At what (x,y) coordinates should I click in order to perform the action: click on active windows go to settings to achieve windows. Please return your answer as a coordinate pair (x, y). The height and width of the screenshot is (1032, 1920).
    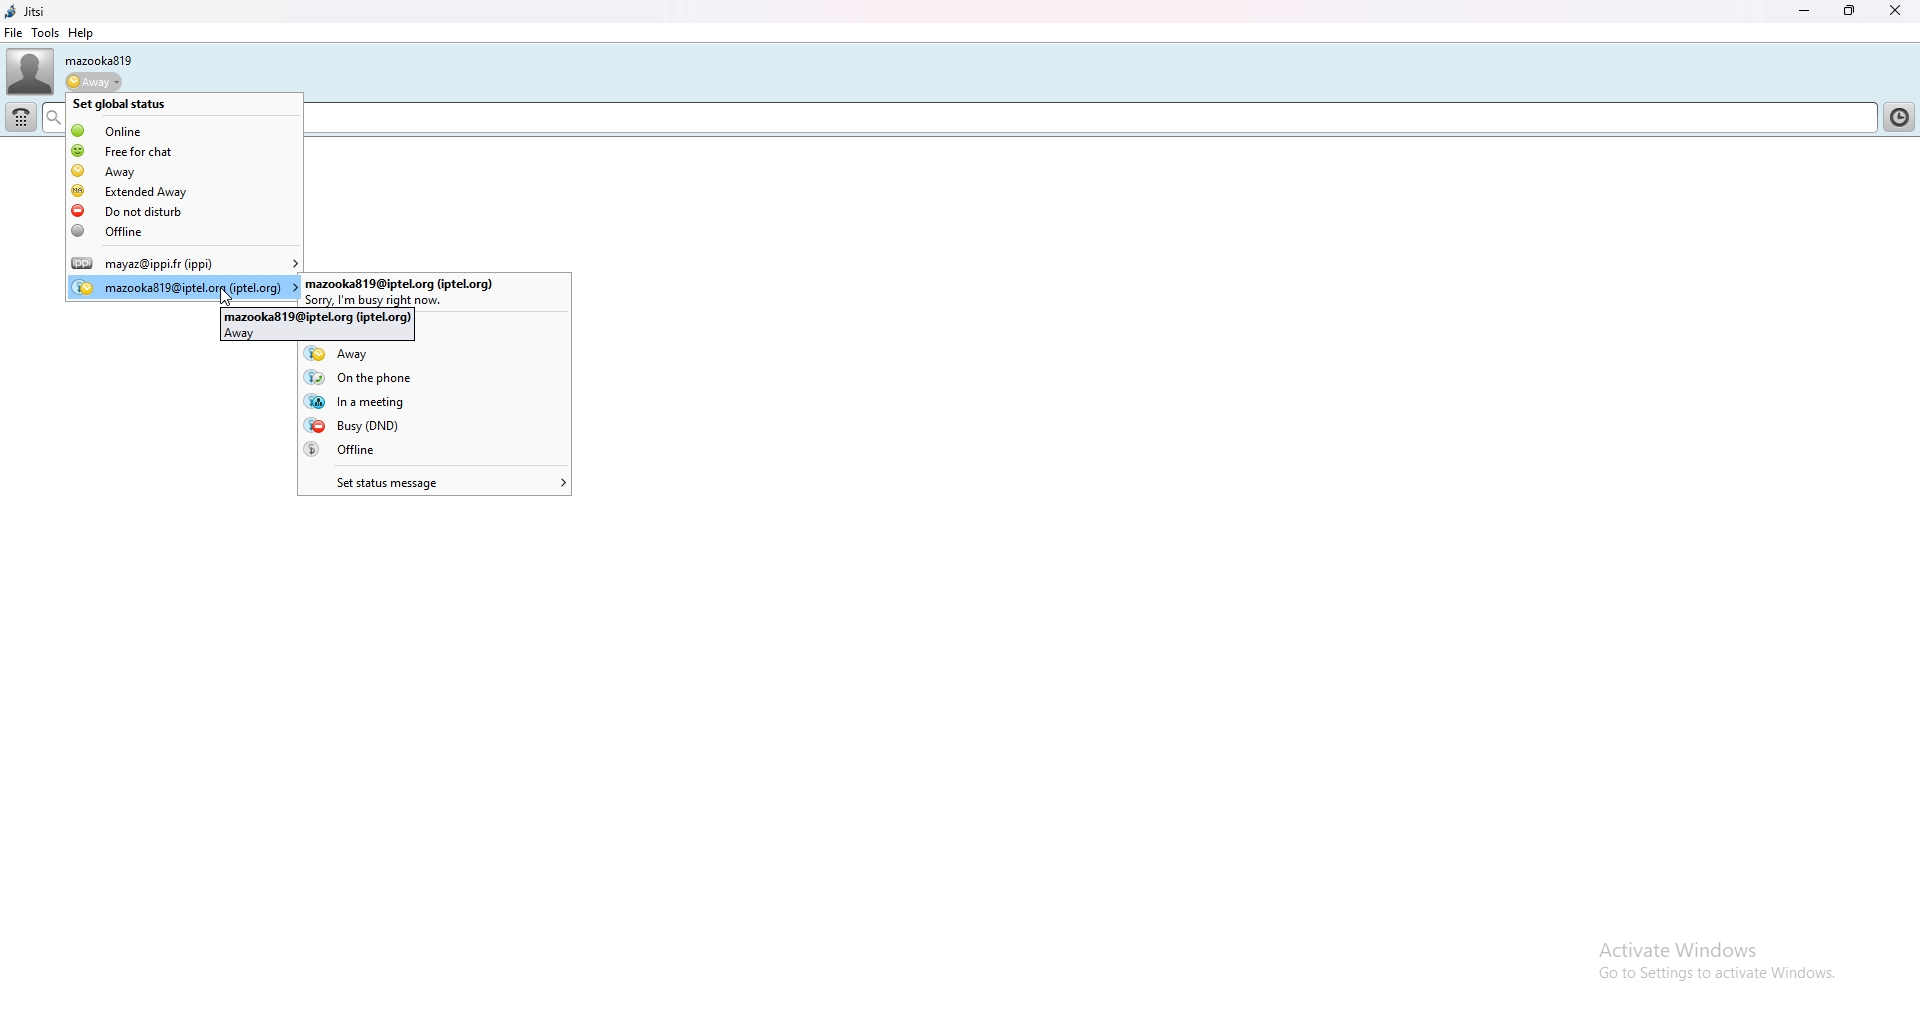
    Looking at the image, I should click on (1691, 961).